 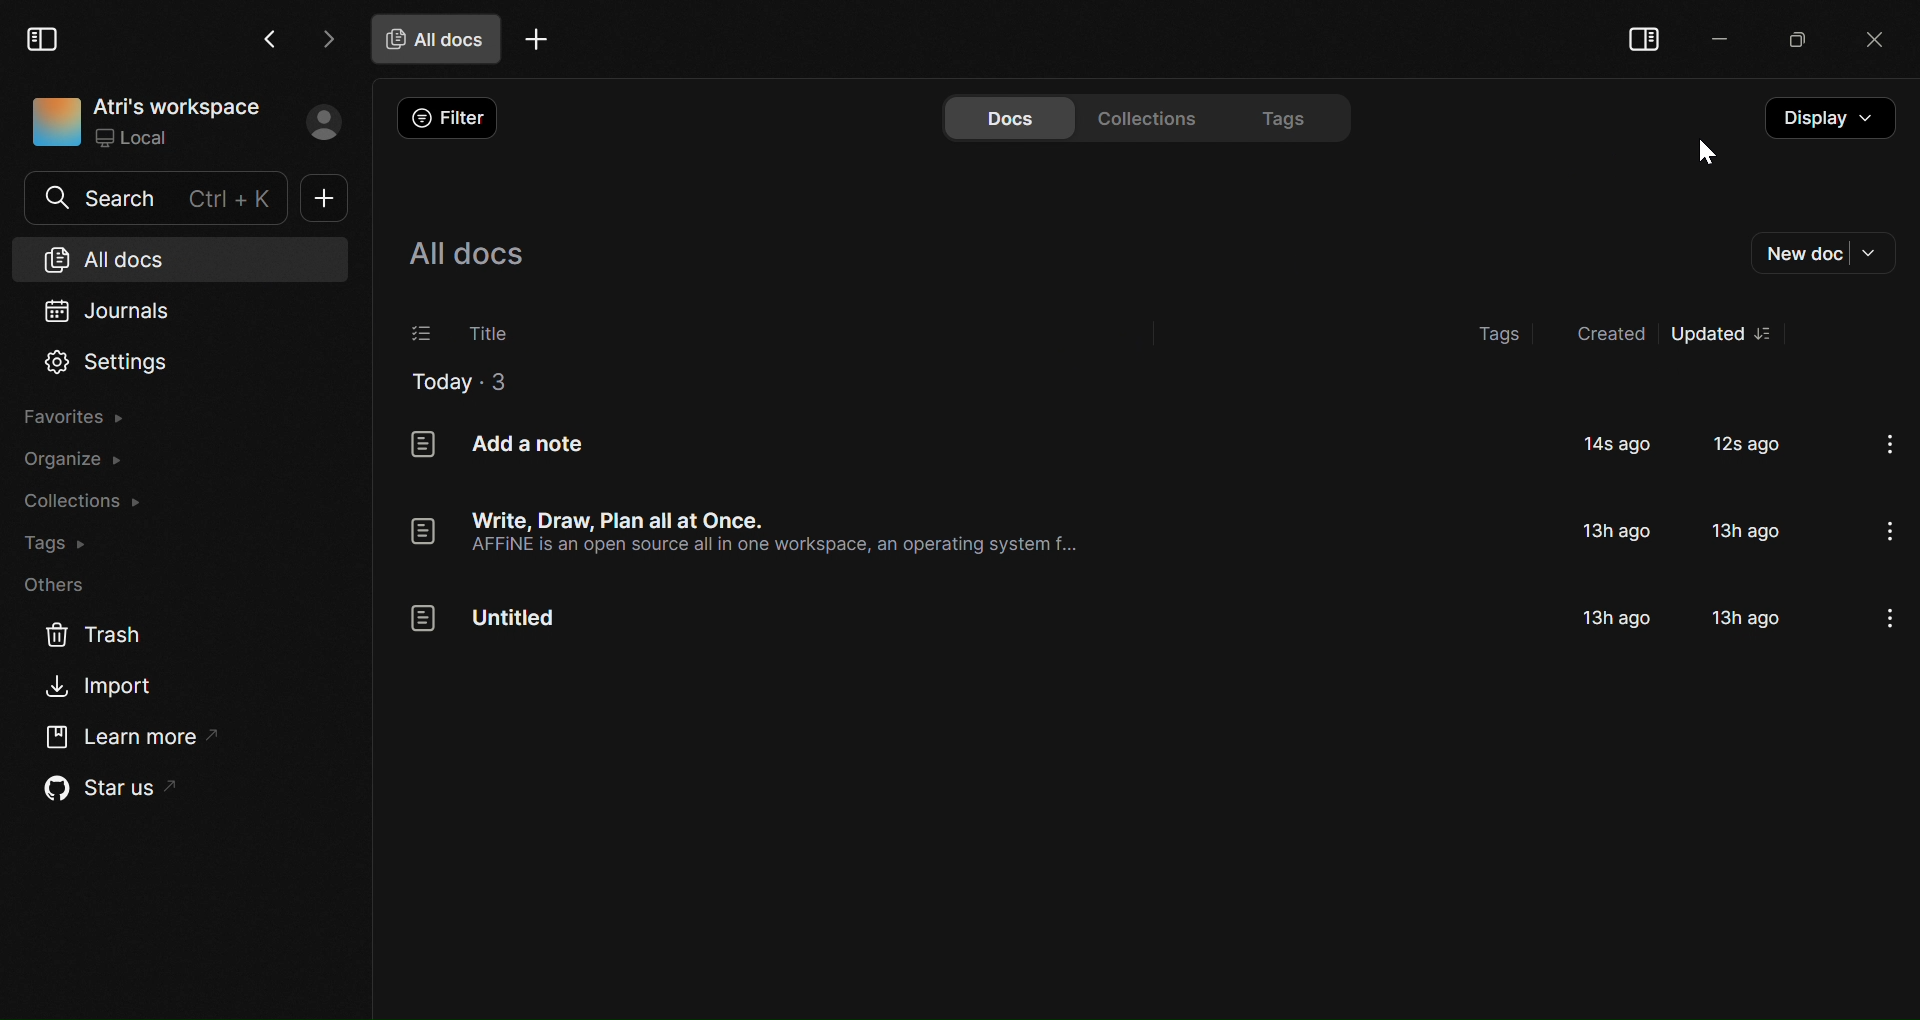 What do you see at coordinates (1707, 333) in the screenshot?
I see `Updated` at bounding box center [1707, 333].